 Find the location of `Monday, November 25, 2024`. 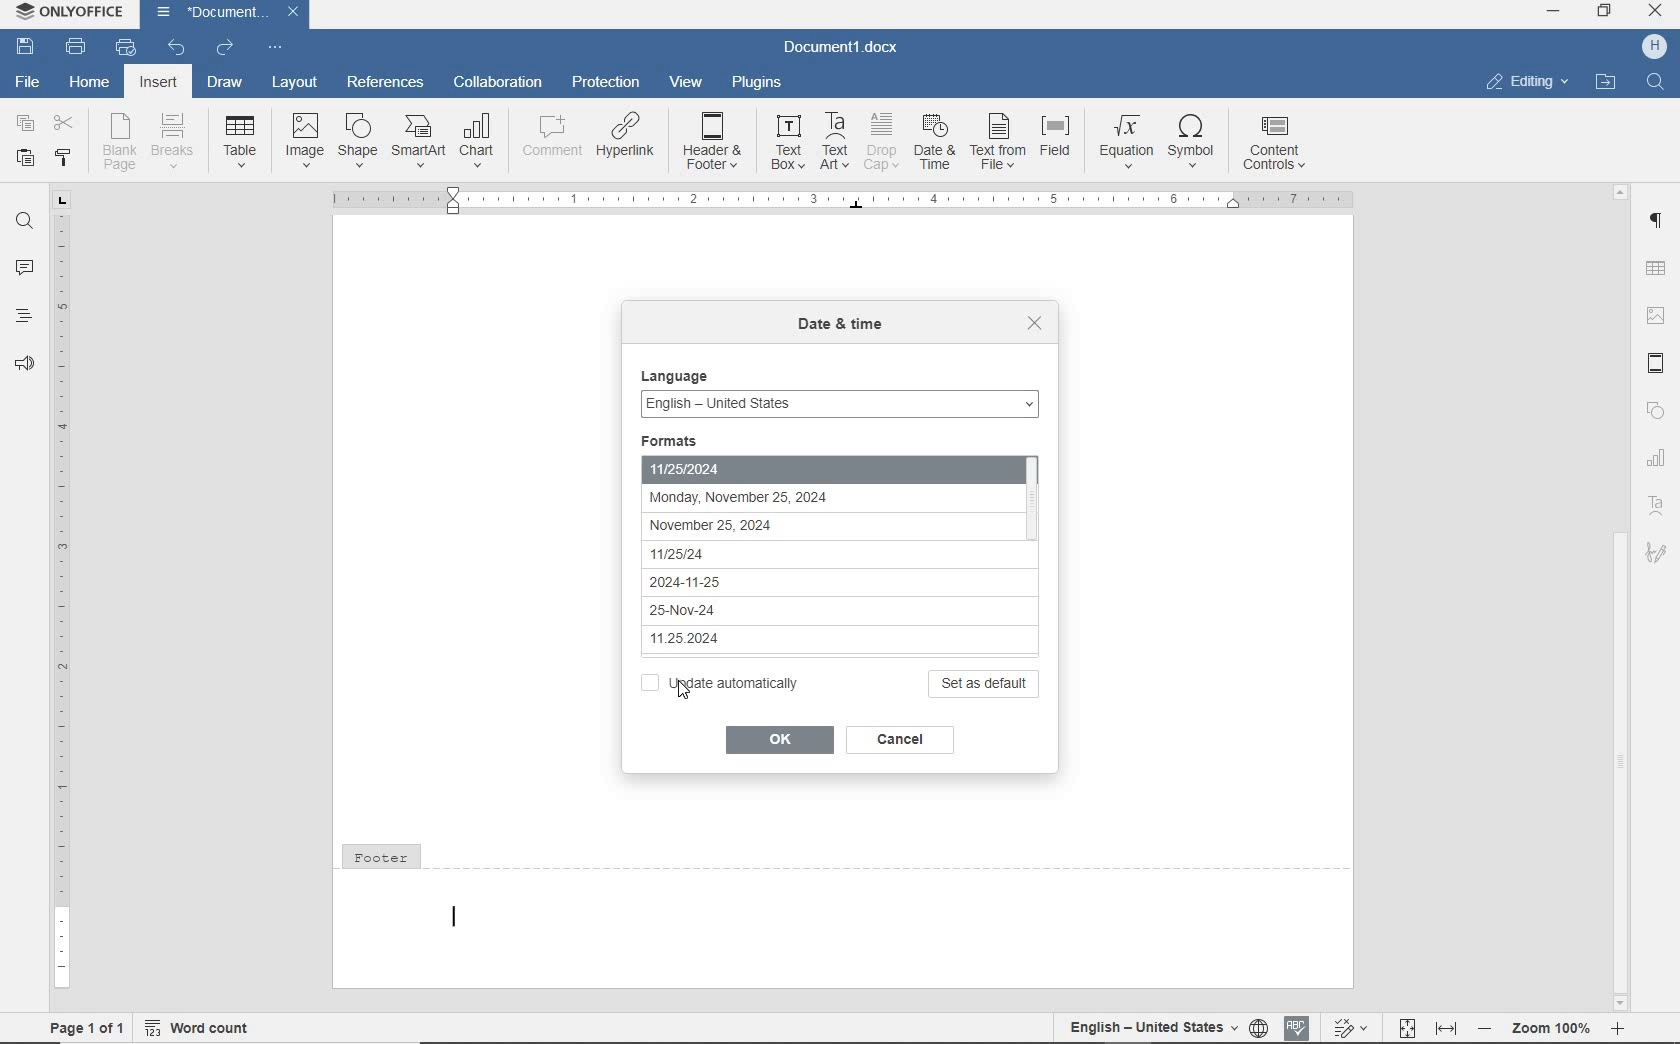

Monday, November 25, 2024 is located at coordinates (776, 498).